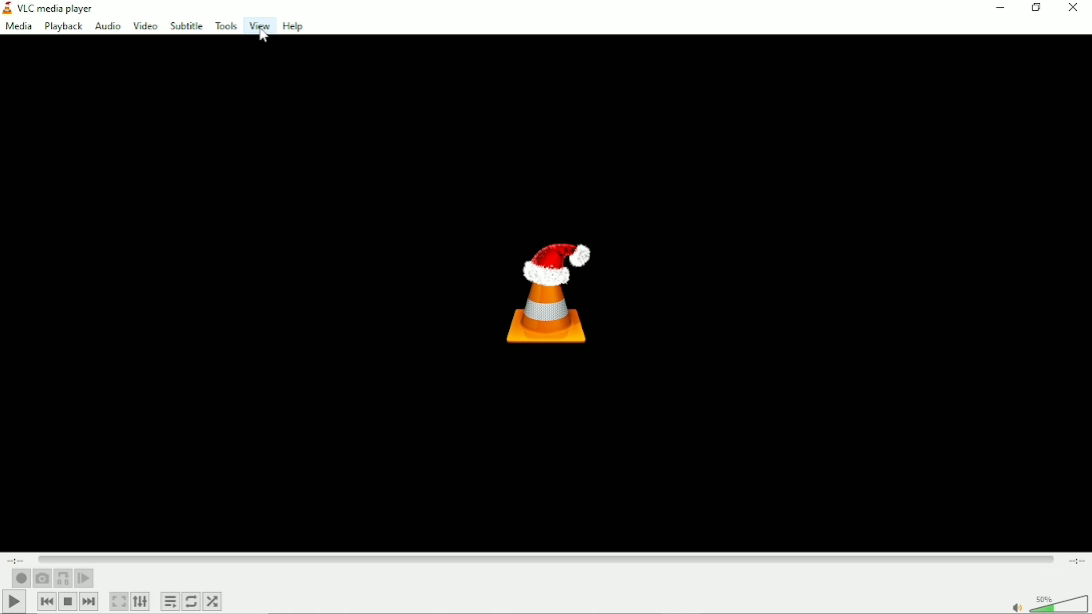  What do you see at coordinates (12, 602) in the screenshot?
I see `Play` at bounding box center [12, 602].